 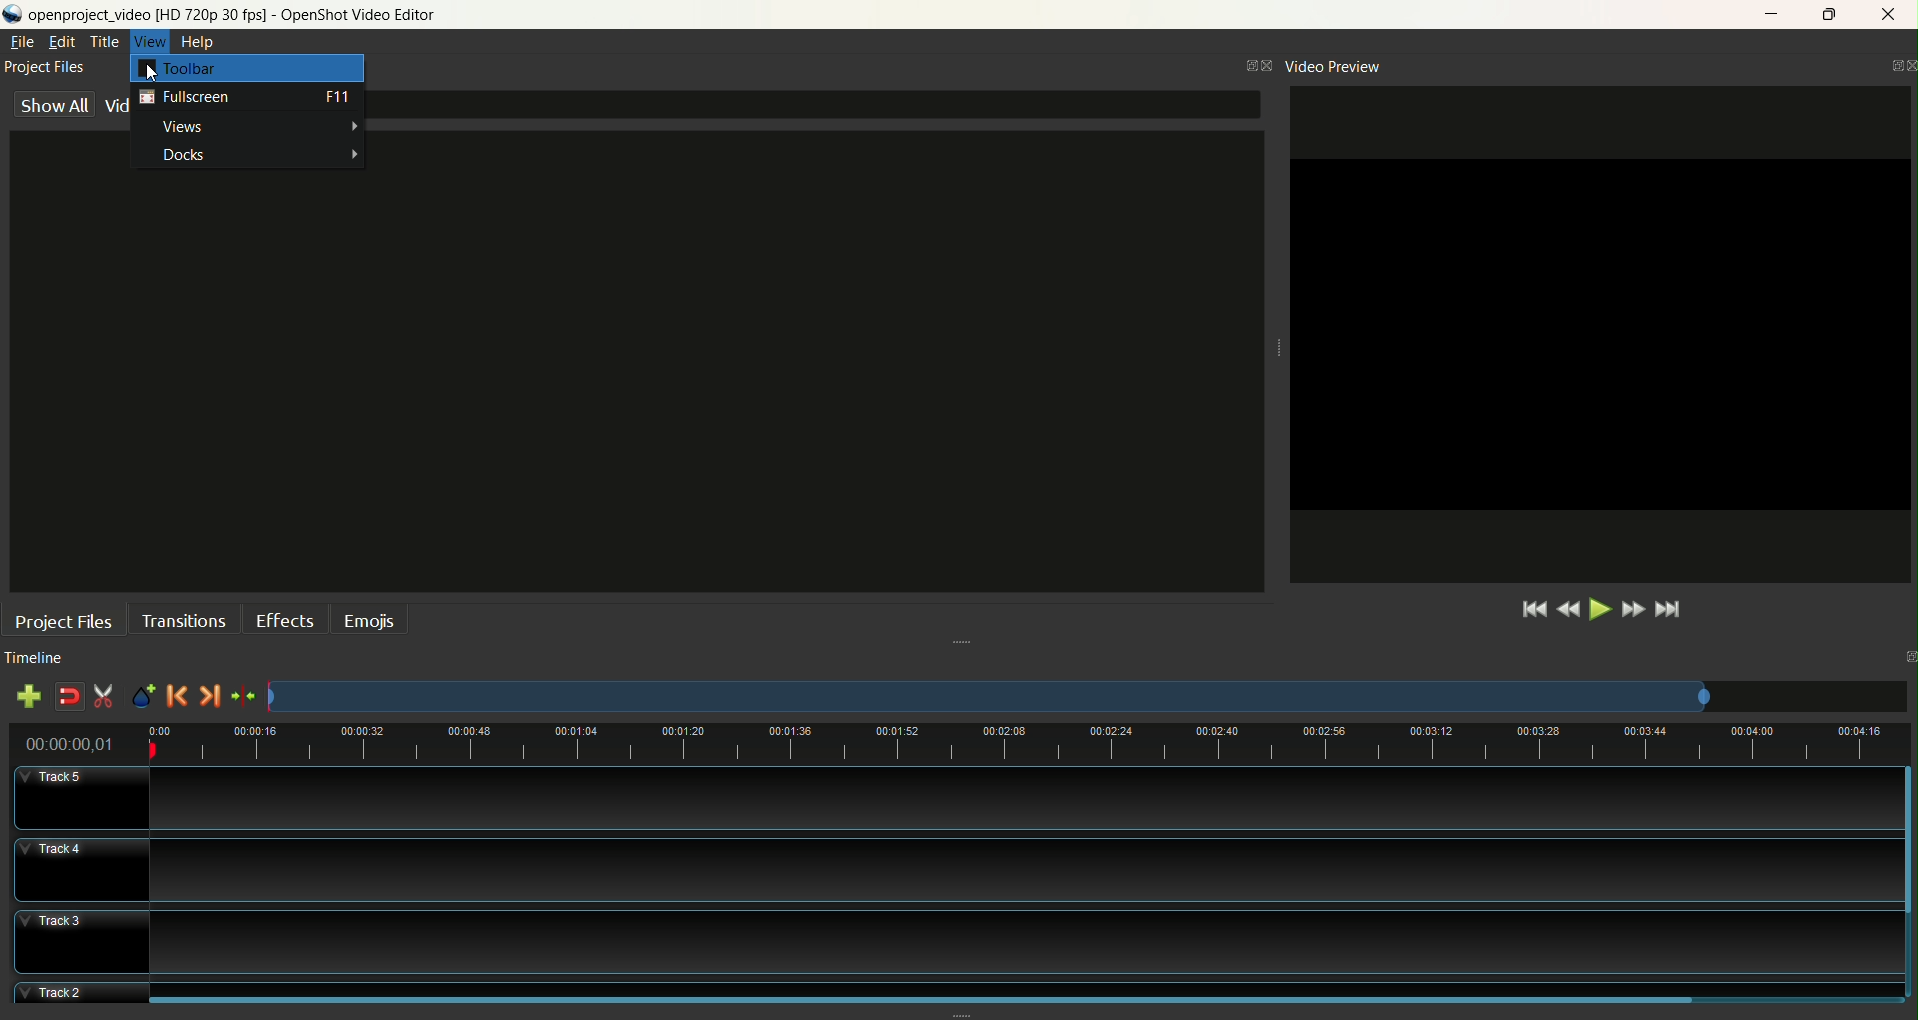 What do you see at coordinates (960, 870) in the screenshot?
I see `track4` at bounding box center [960, 870].